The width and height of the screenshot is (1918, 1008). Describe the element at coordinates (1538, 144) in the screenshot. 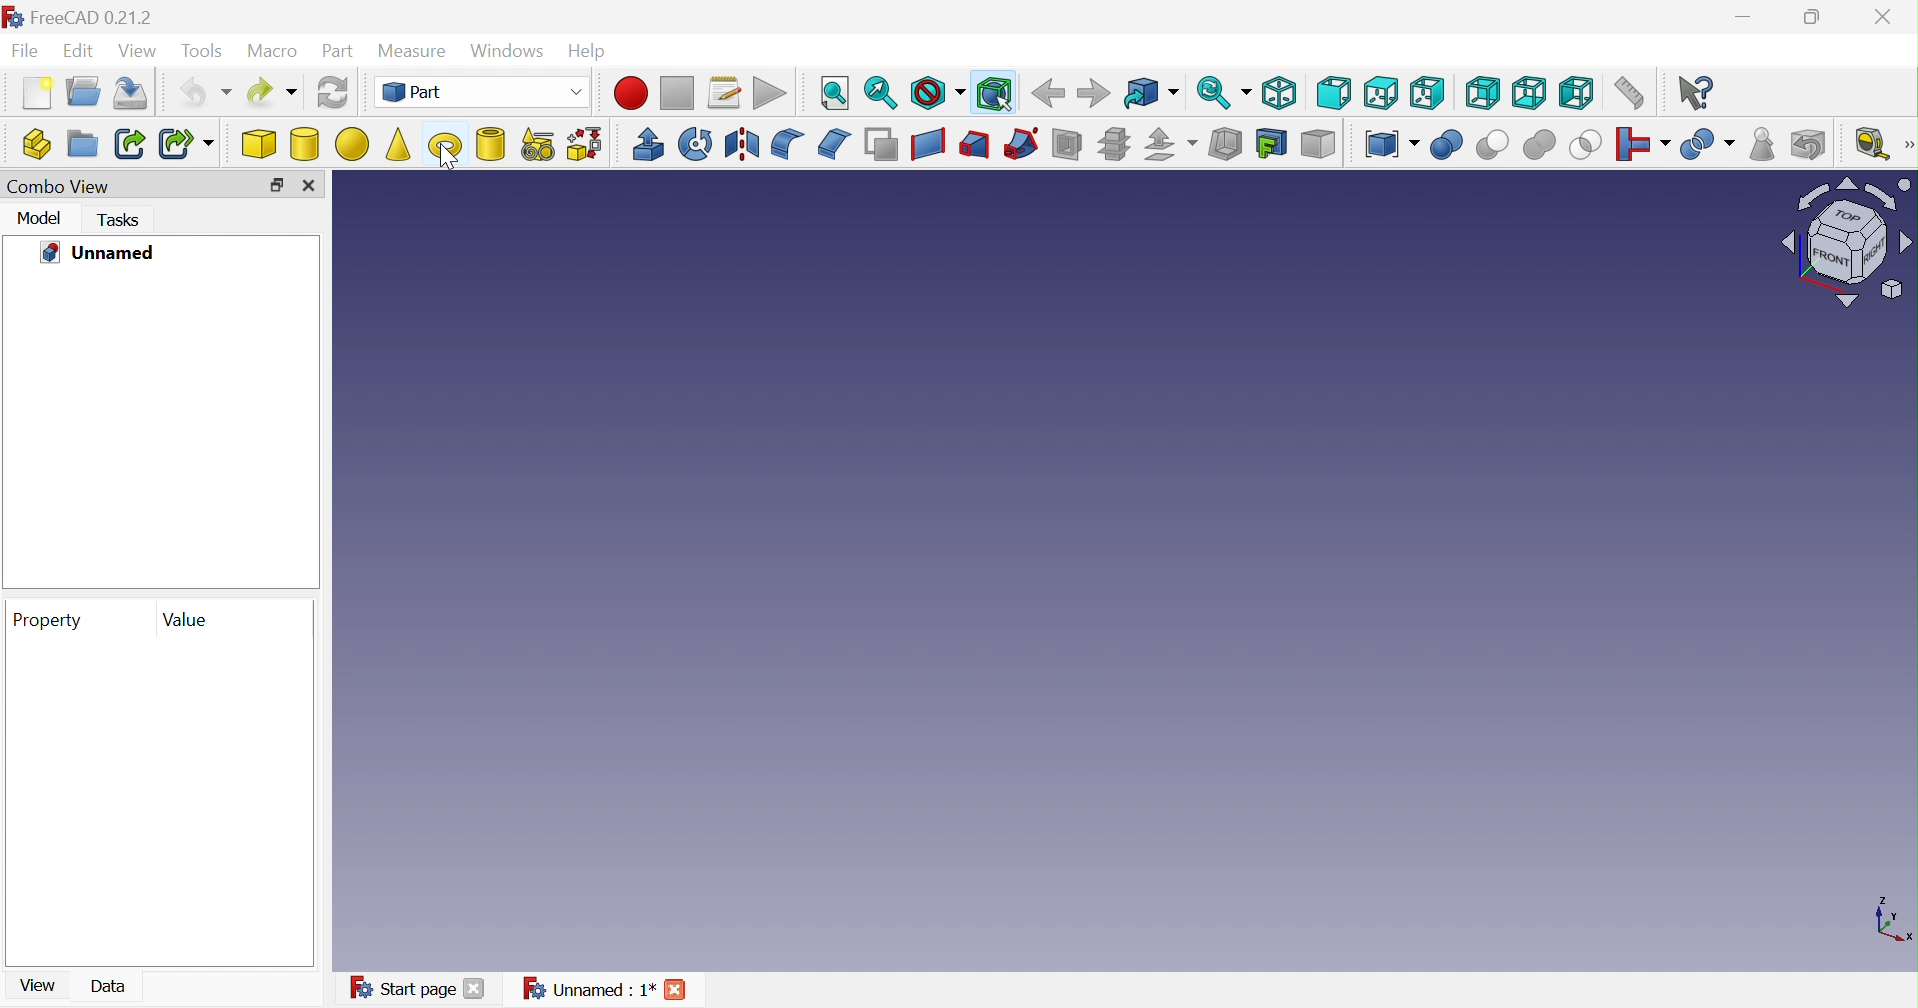

I see `Union` at that location.